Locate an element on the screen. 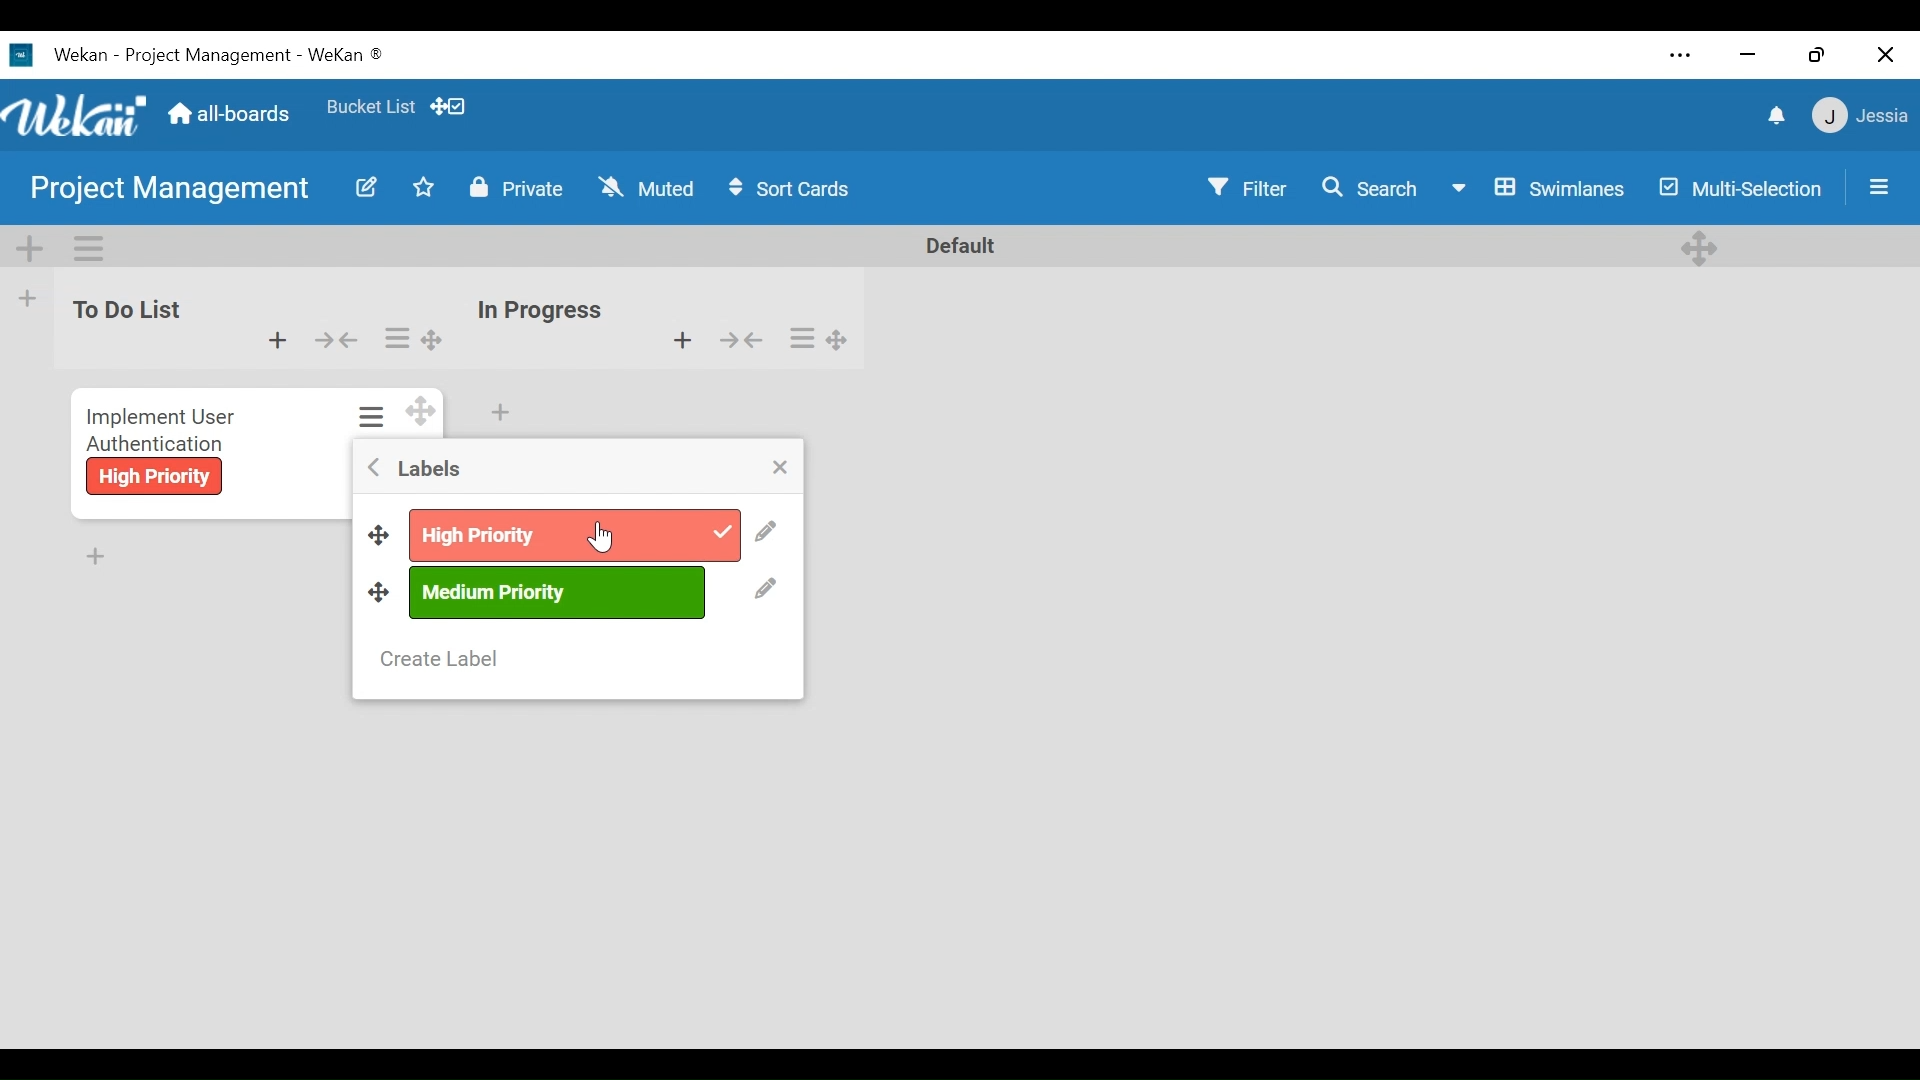 The image size is (1920, 1080). Home (all-boards) is located at coordinates (232, 116).